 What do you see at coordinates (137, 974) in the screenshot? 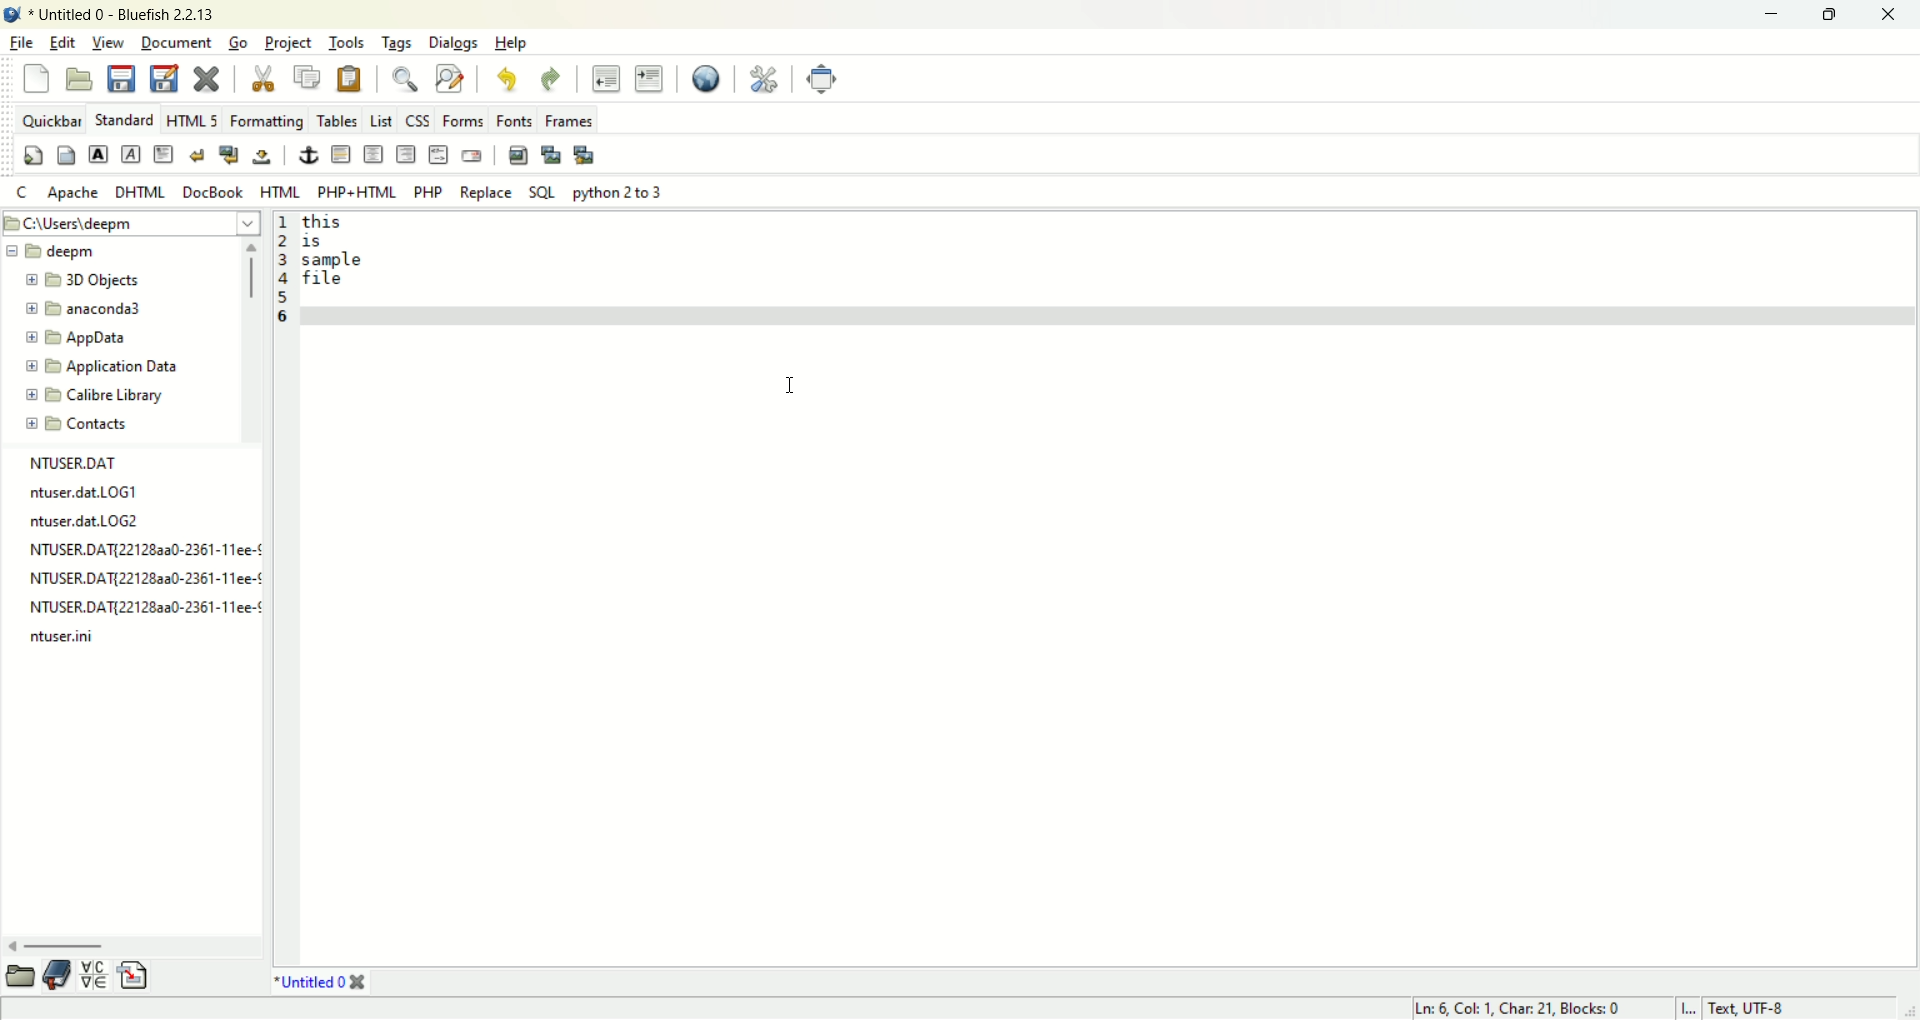
I see `snippet` at bounding box center [137, 974].